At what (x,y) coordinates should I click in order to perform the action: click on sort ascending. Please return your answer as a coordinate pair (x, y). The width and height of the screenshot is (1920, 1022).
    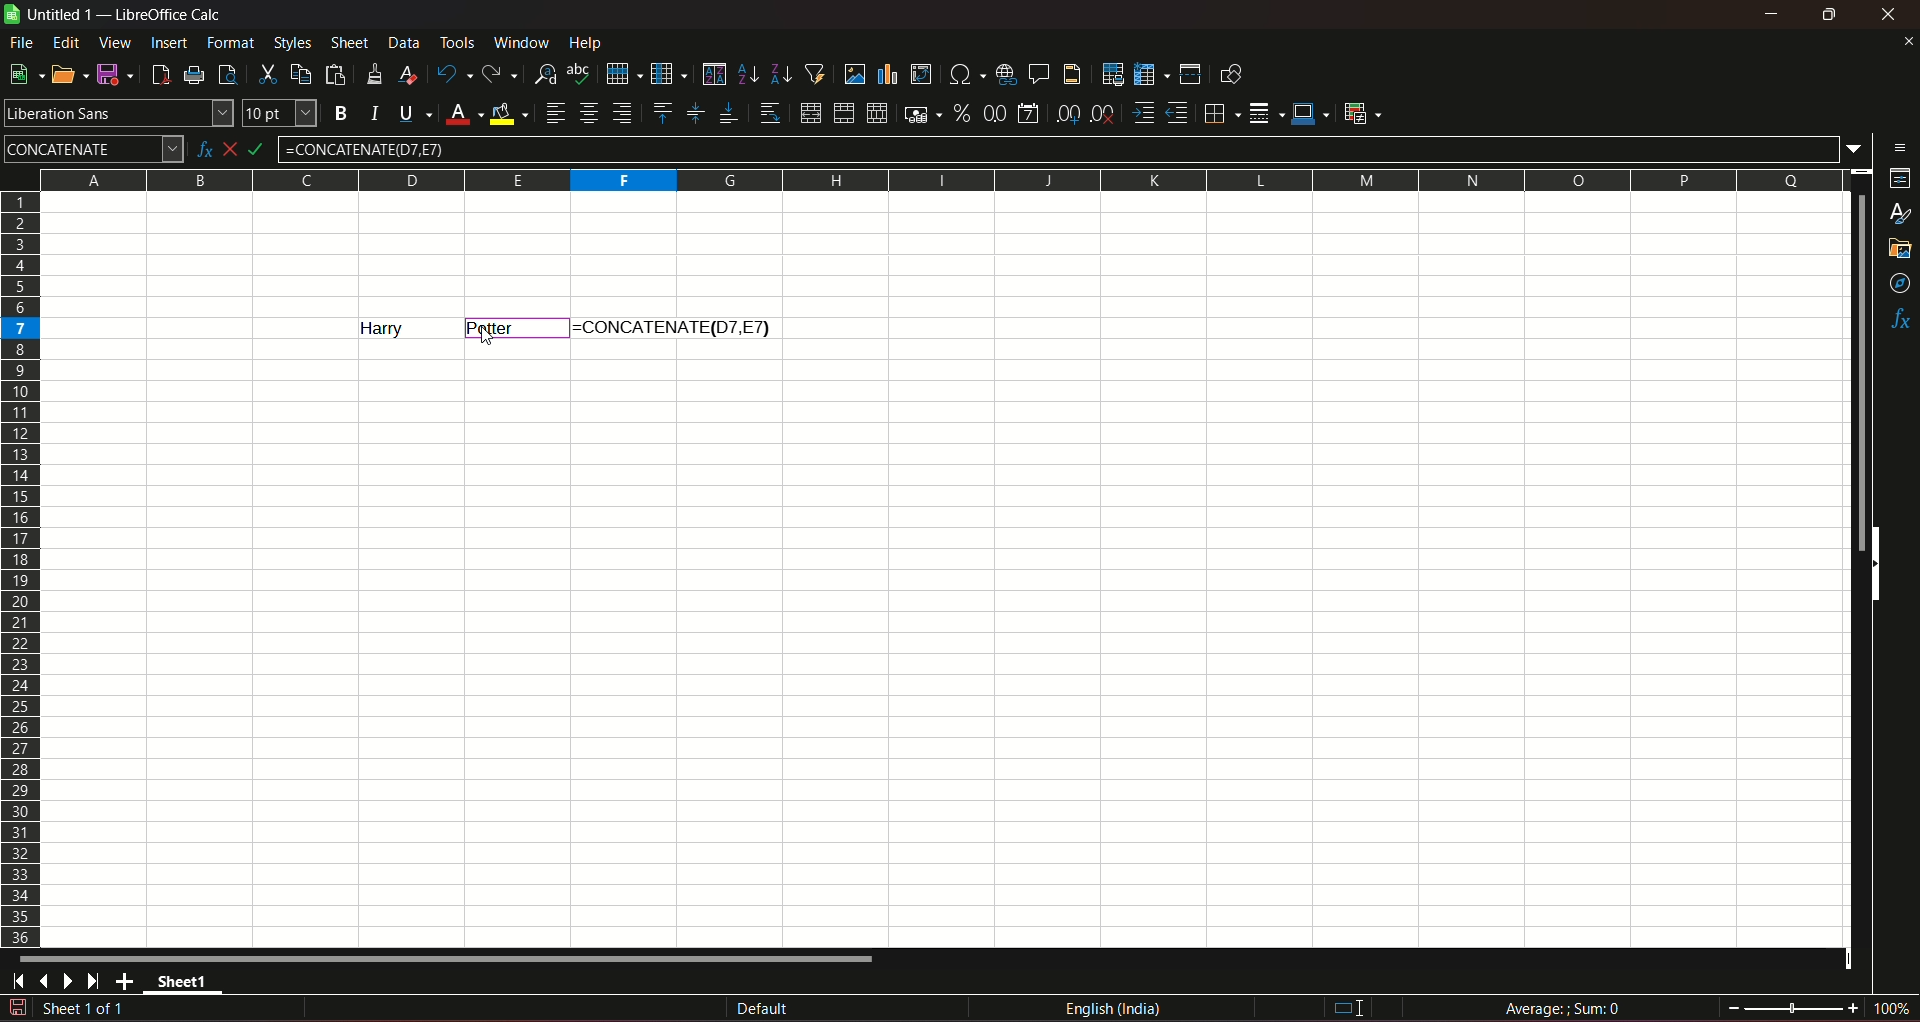
    Looking at the image, I should click on (749, 72).